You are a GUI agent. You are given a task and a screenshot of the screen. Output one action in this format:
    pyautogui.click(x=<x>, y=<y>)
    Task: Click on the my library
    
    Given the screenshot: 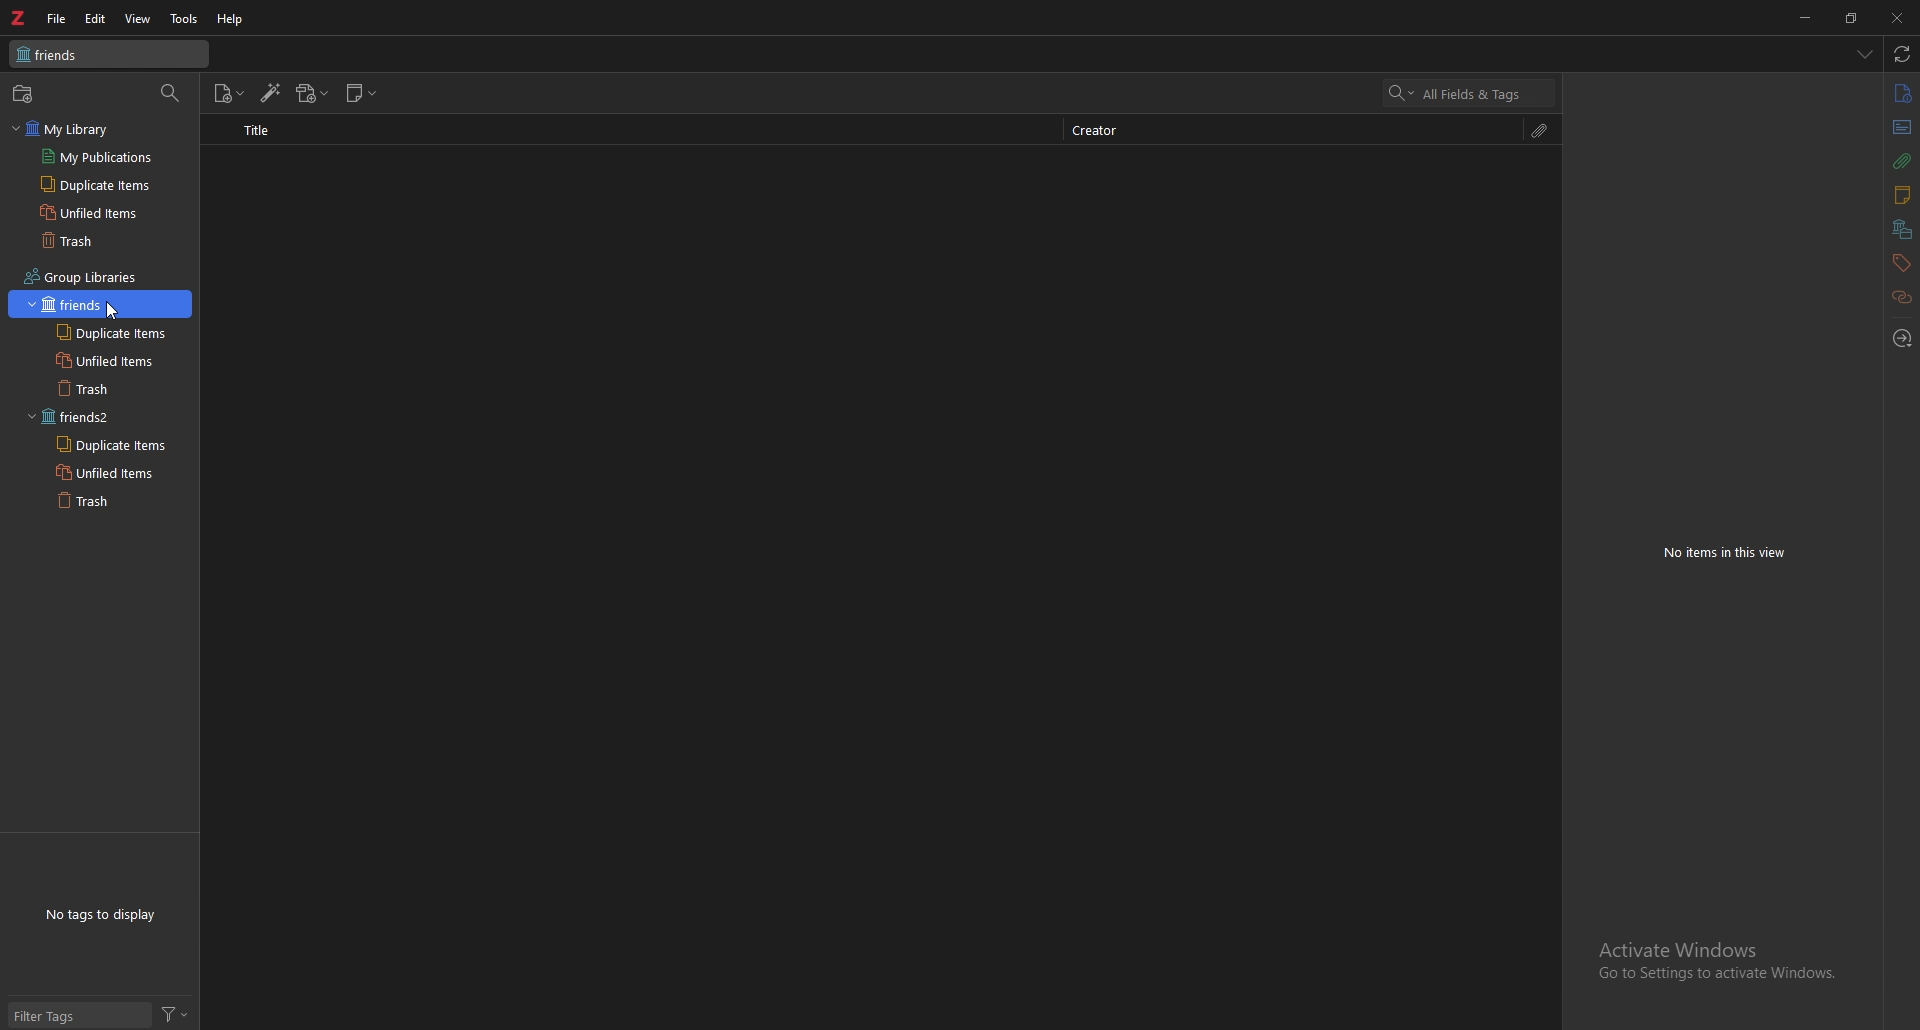 What is the action you would take?
    pyautogui.click(x=95, y=128)
    